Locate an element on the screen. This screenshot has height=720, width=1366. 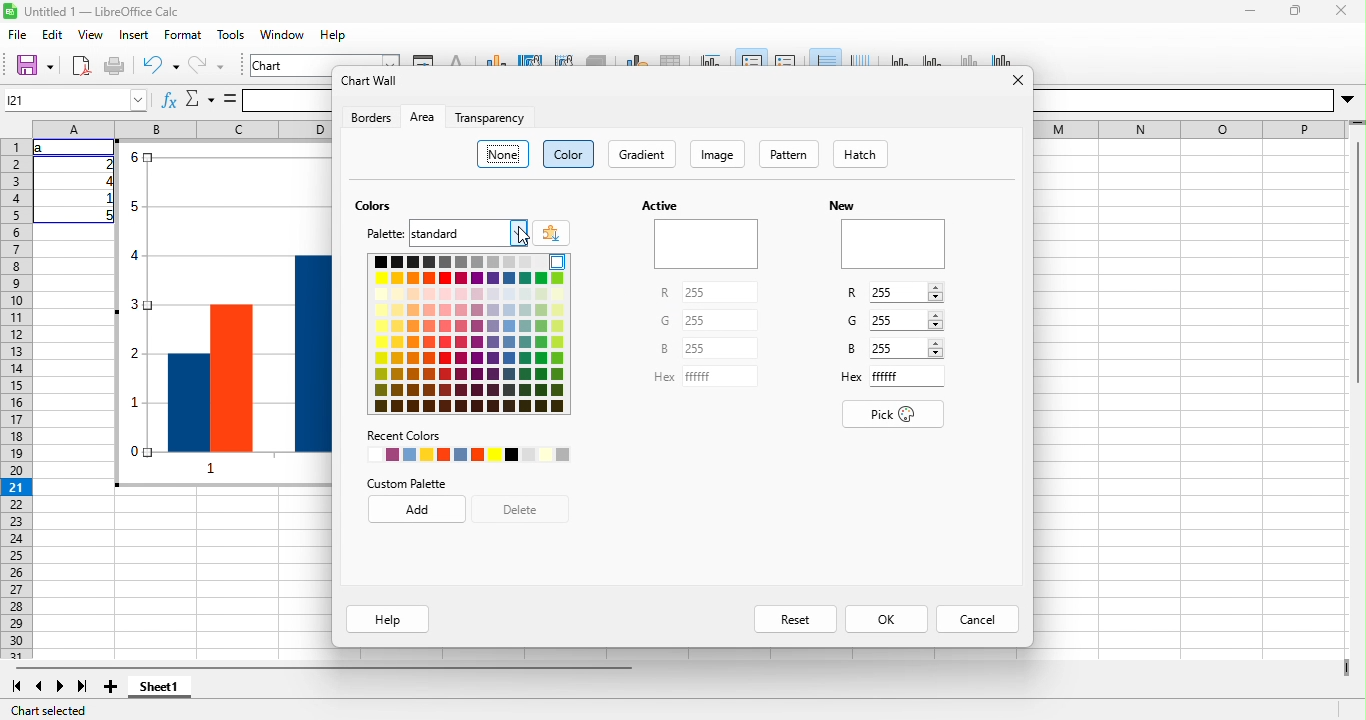
R is located at coordinates (852, 293).